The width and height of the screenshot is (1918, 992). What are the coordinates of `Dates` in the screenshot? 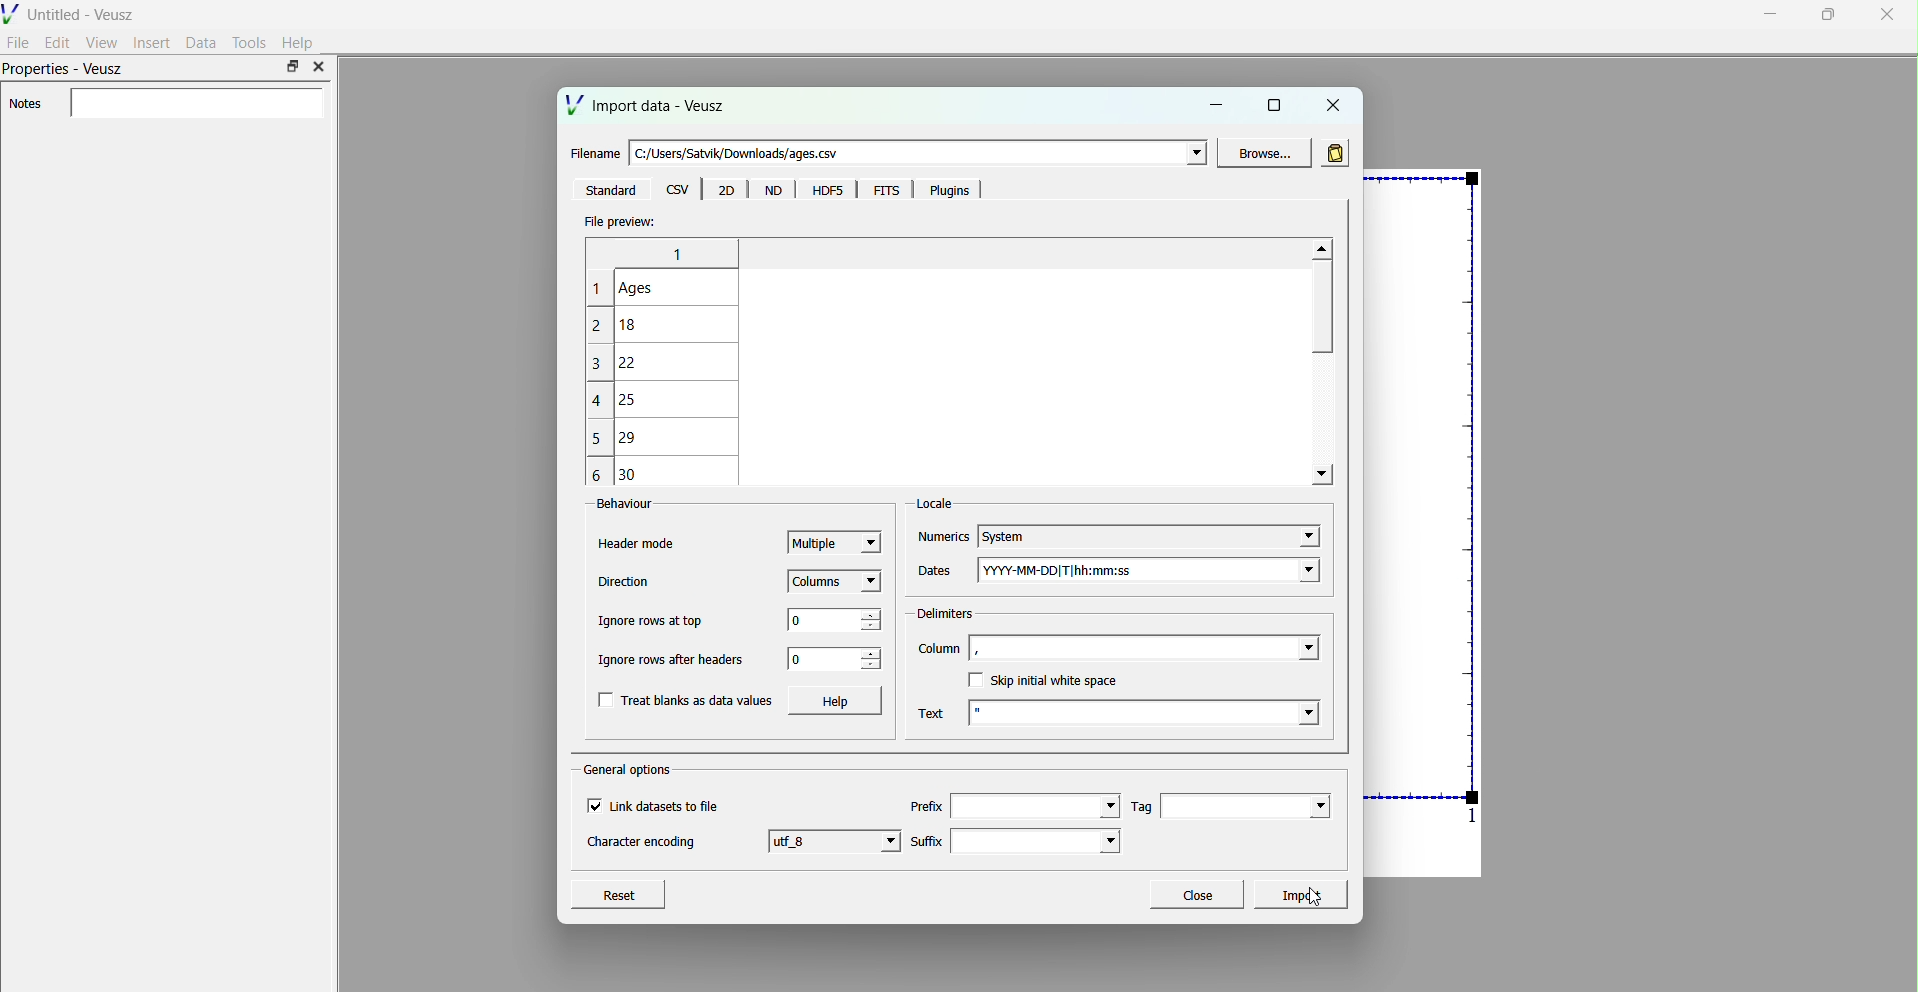 It's located at (937, 574).